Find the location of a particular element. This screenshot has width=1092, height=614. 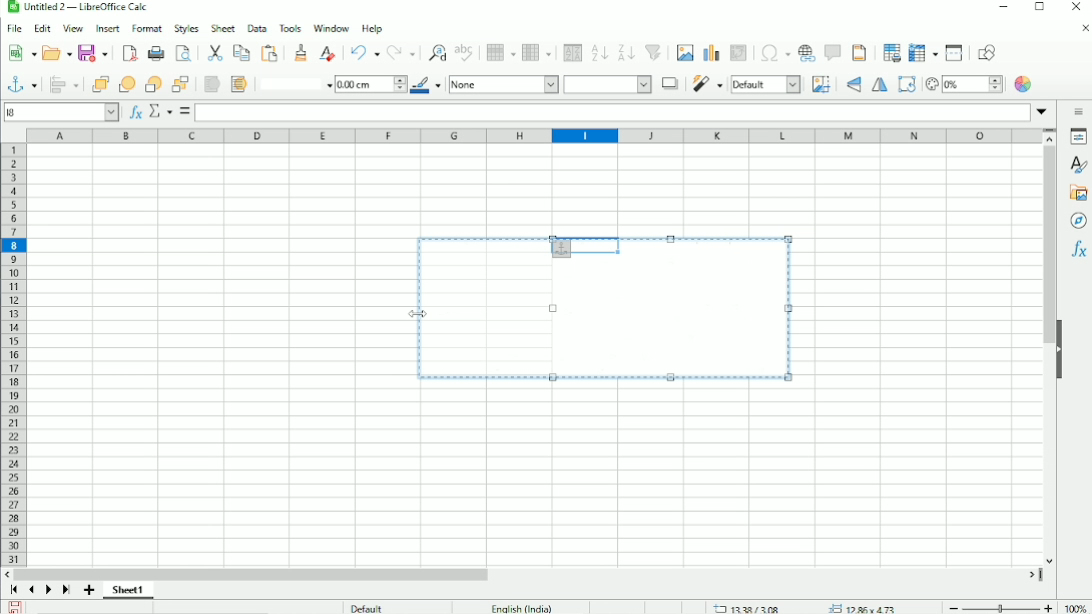

Redo is located at coordinates (402, 53).